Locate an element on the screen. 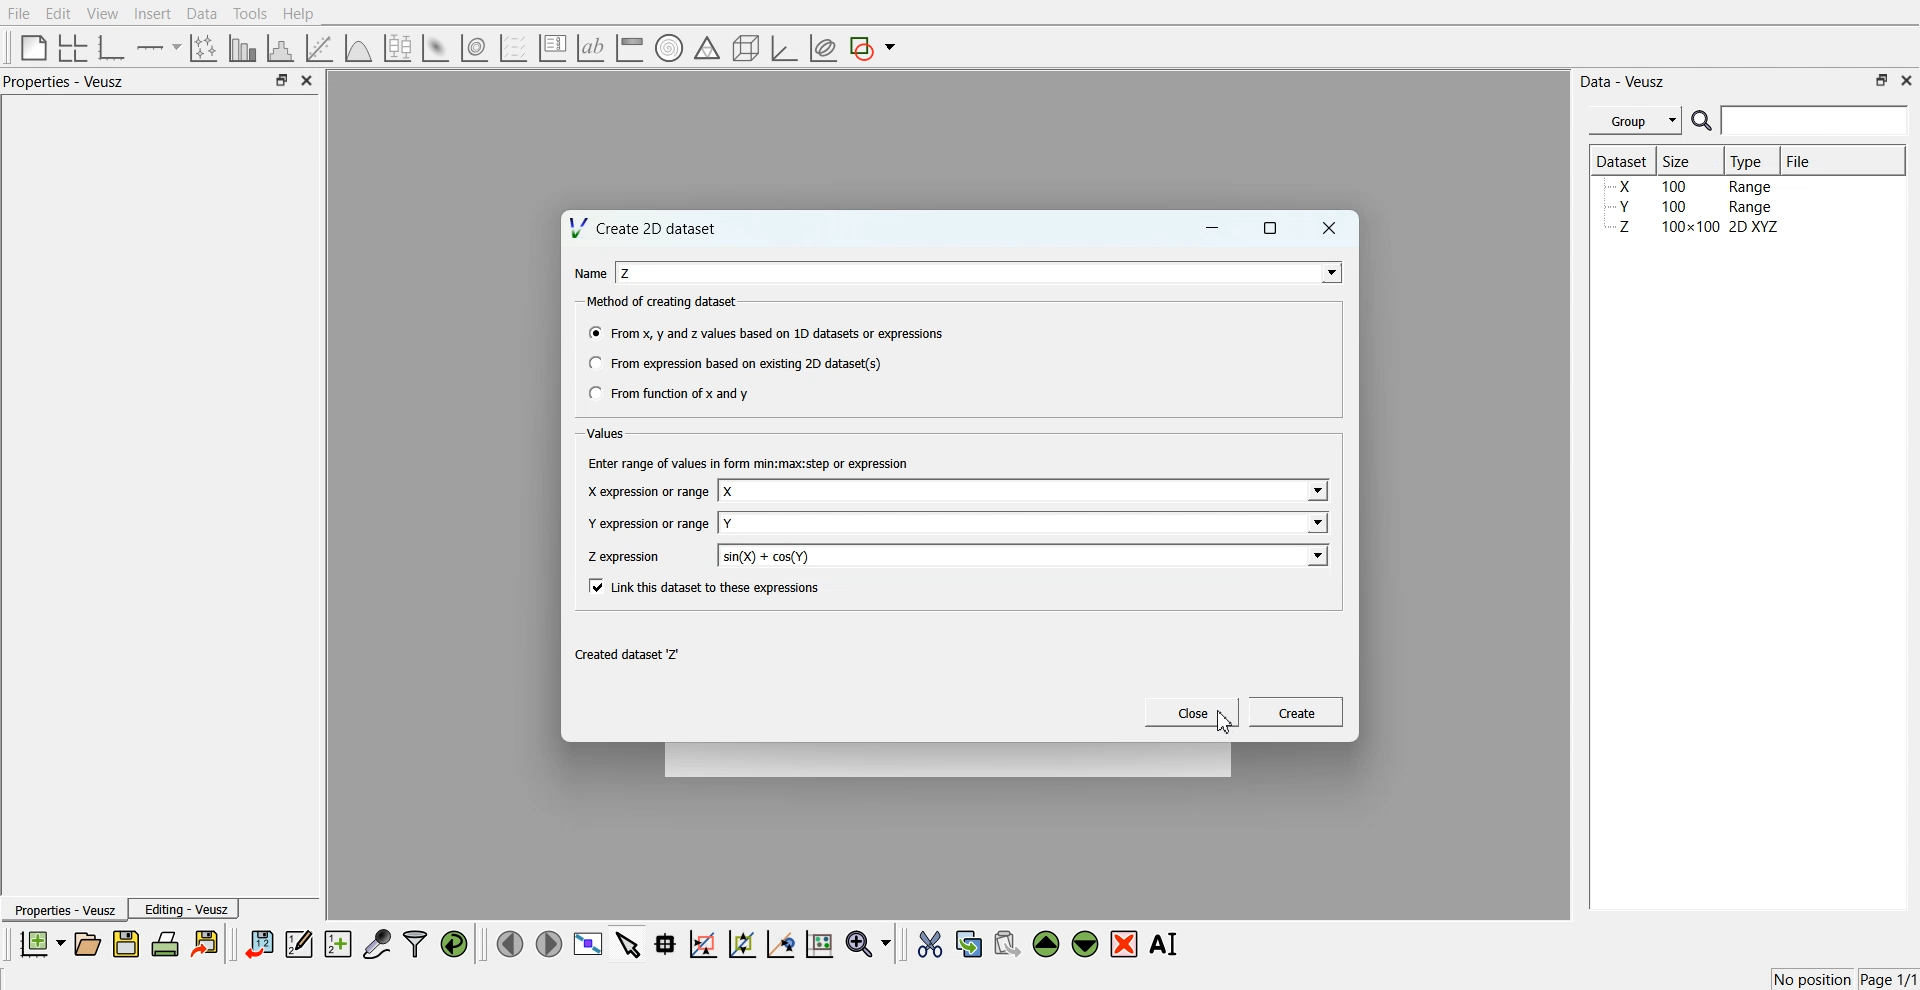  = NY expression or range is located at coordinates (649, 523).